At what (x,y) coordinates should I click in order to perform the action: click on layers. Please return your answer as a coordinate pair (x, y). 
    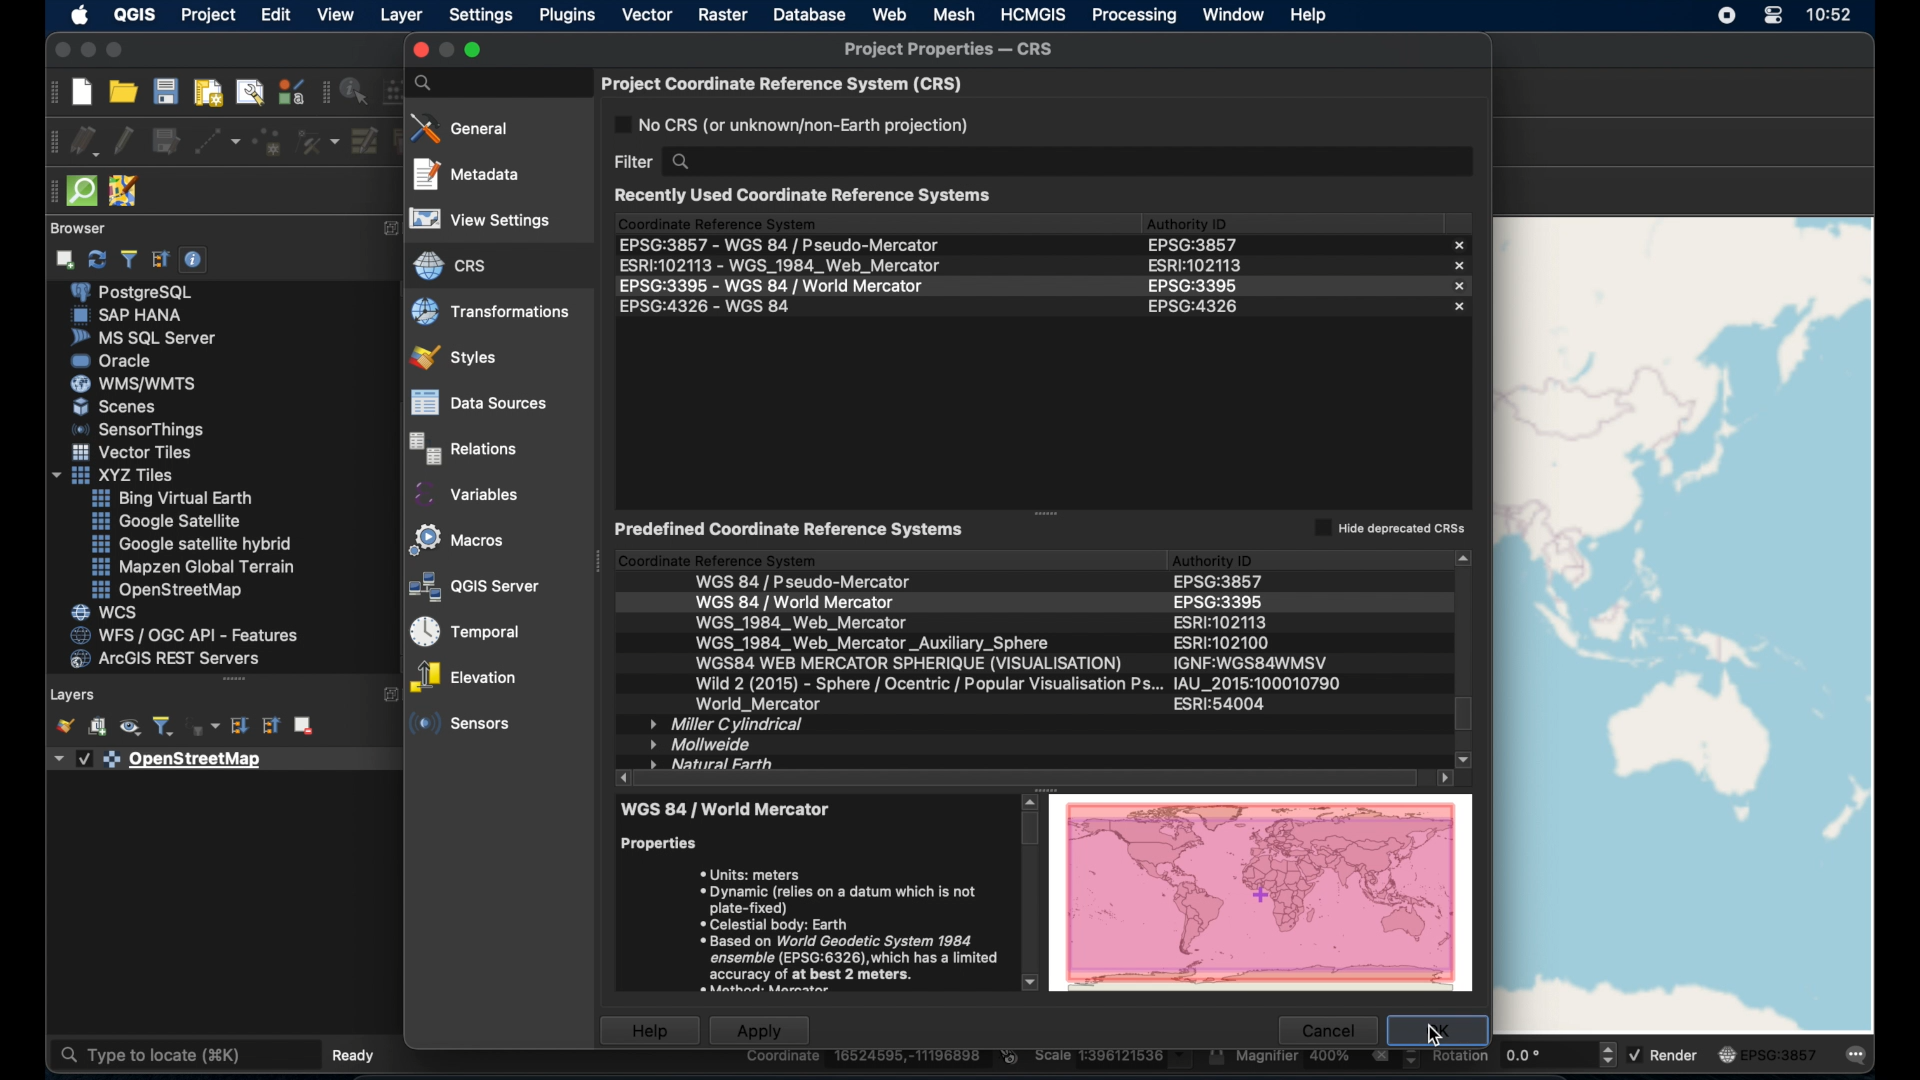
    Looking at the image, I should click on (75, 692).